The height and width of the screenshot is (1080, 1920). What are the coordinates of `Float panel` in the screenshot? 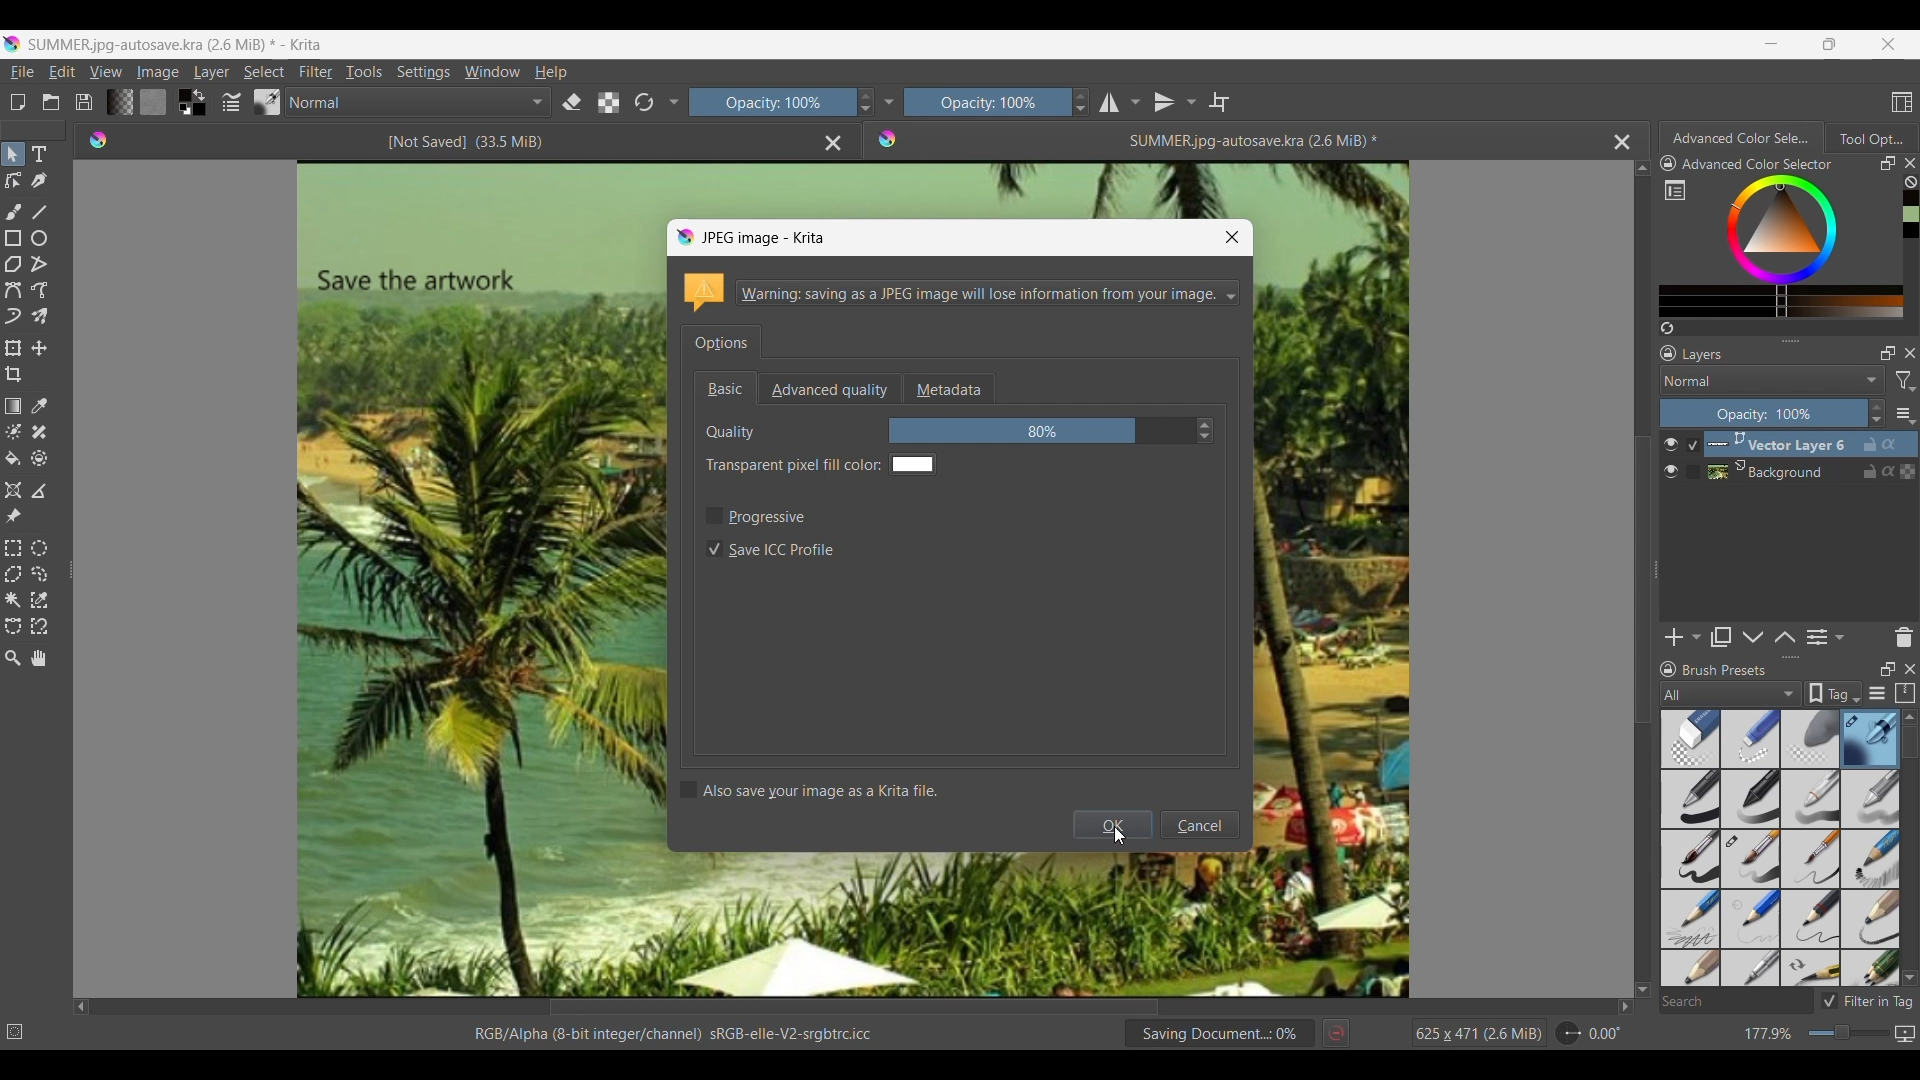 It's located at (1887, 669).